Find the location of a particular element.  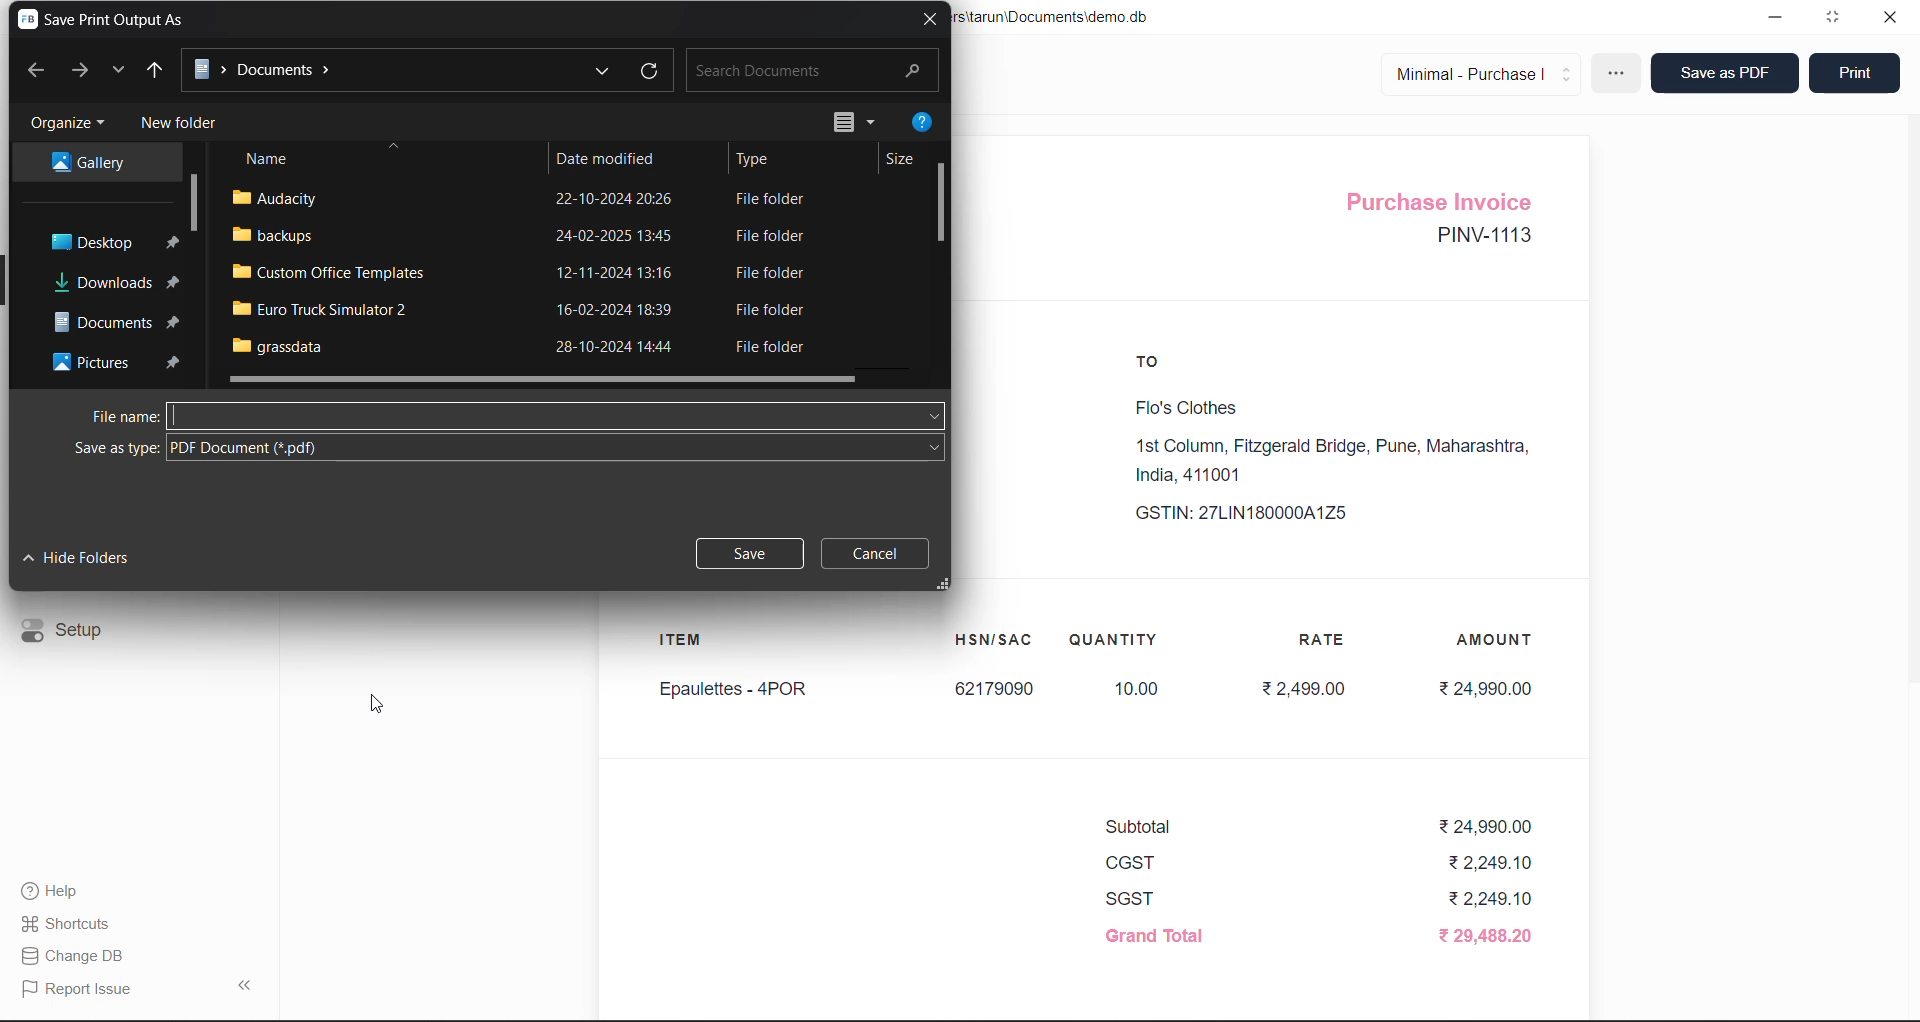

more options is located at coordinates (1620, 76).